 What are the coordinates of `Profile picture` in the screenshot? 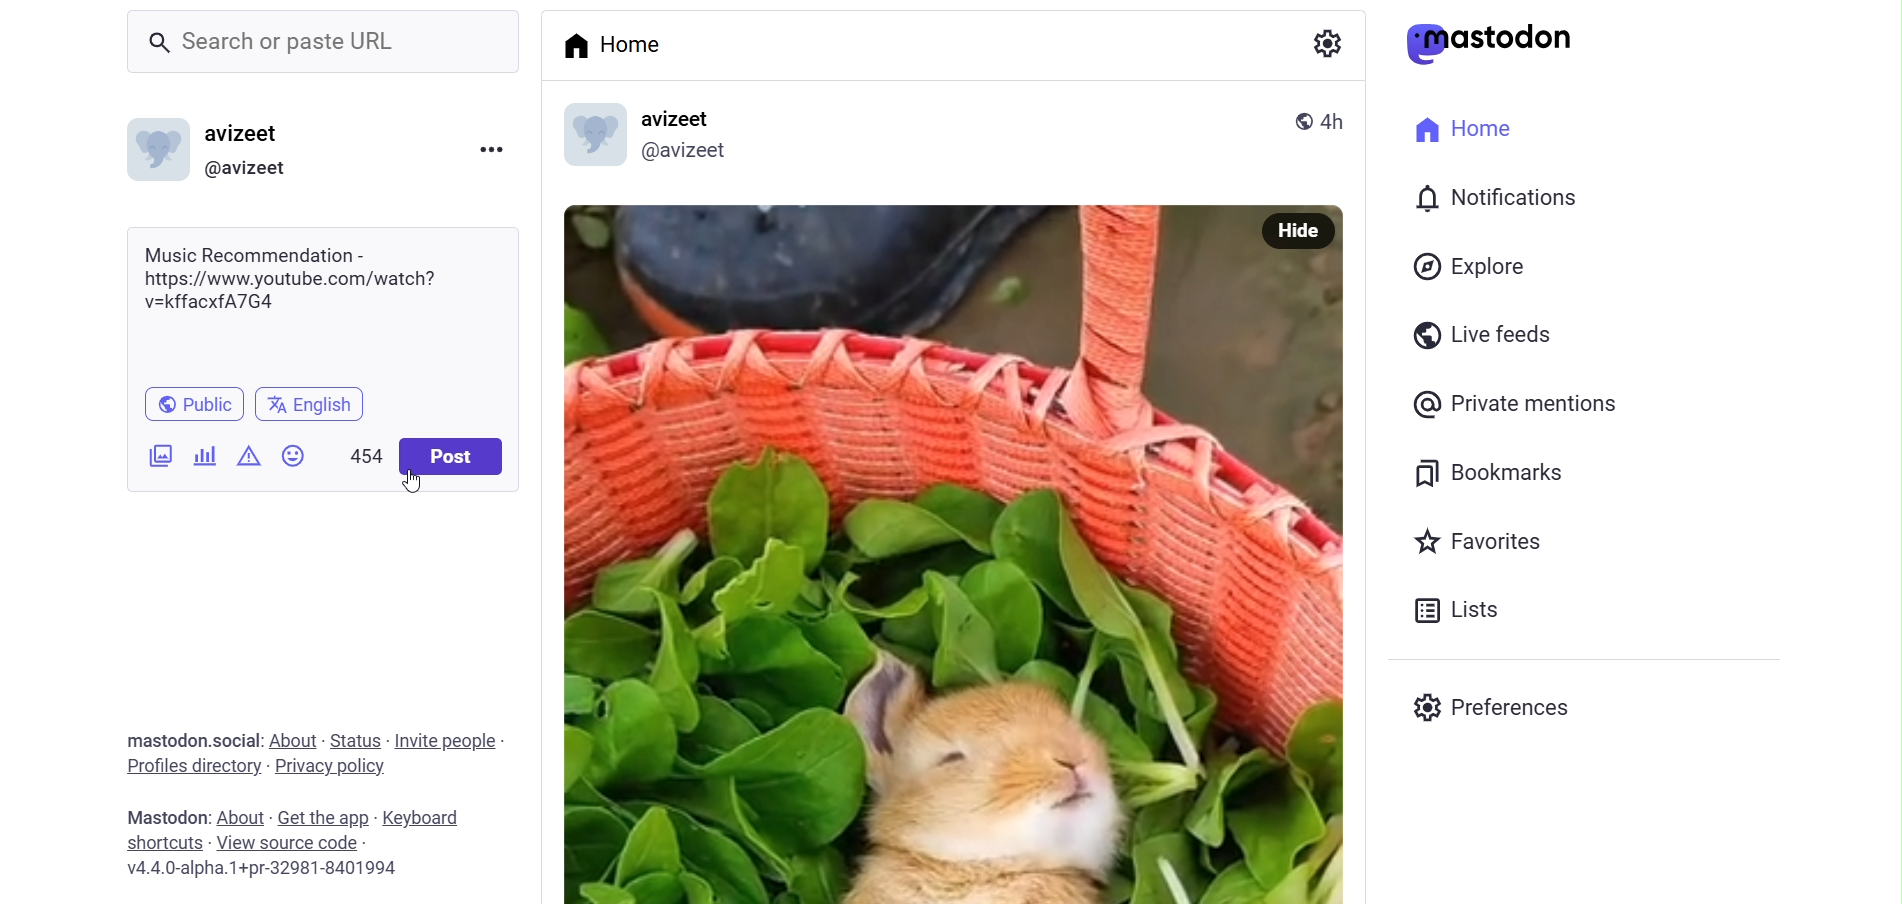 It's located at (156, 150).